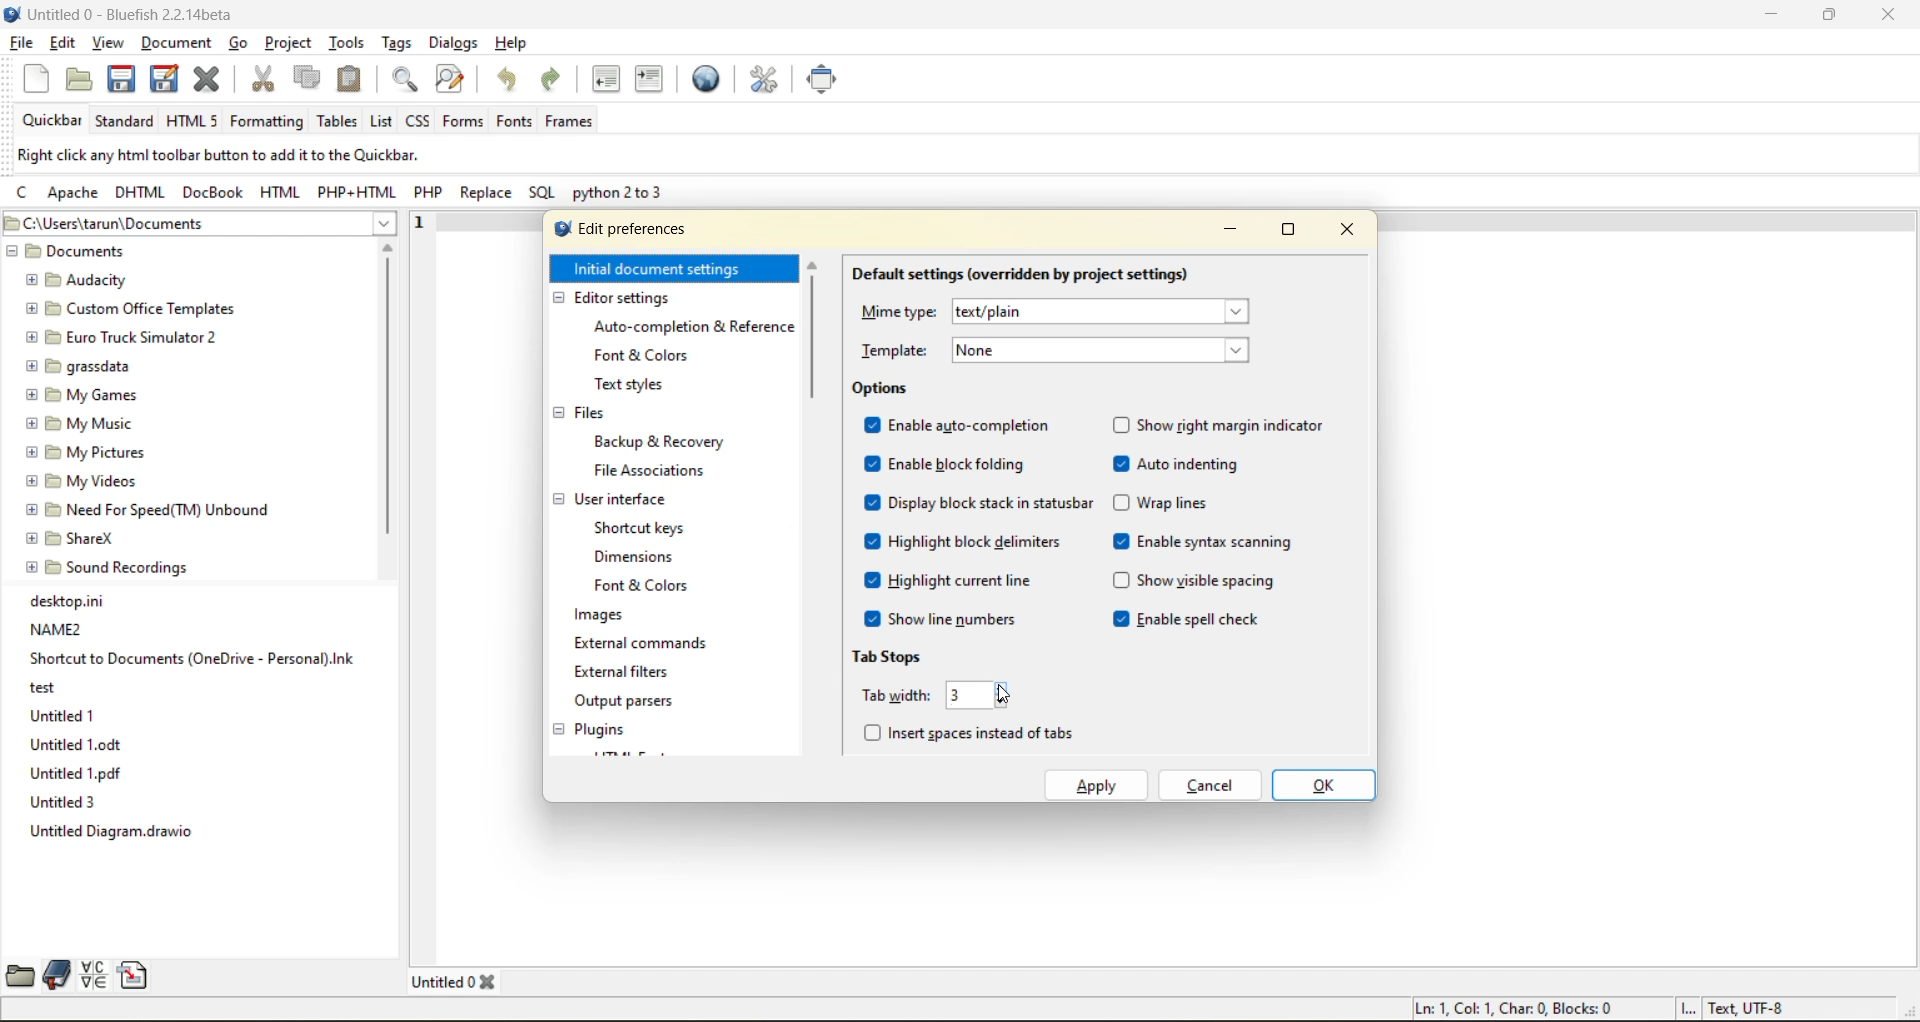  I want to click on tables, so click(336, 123).